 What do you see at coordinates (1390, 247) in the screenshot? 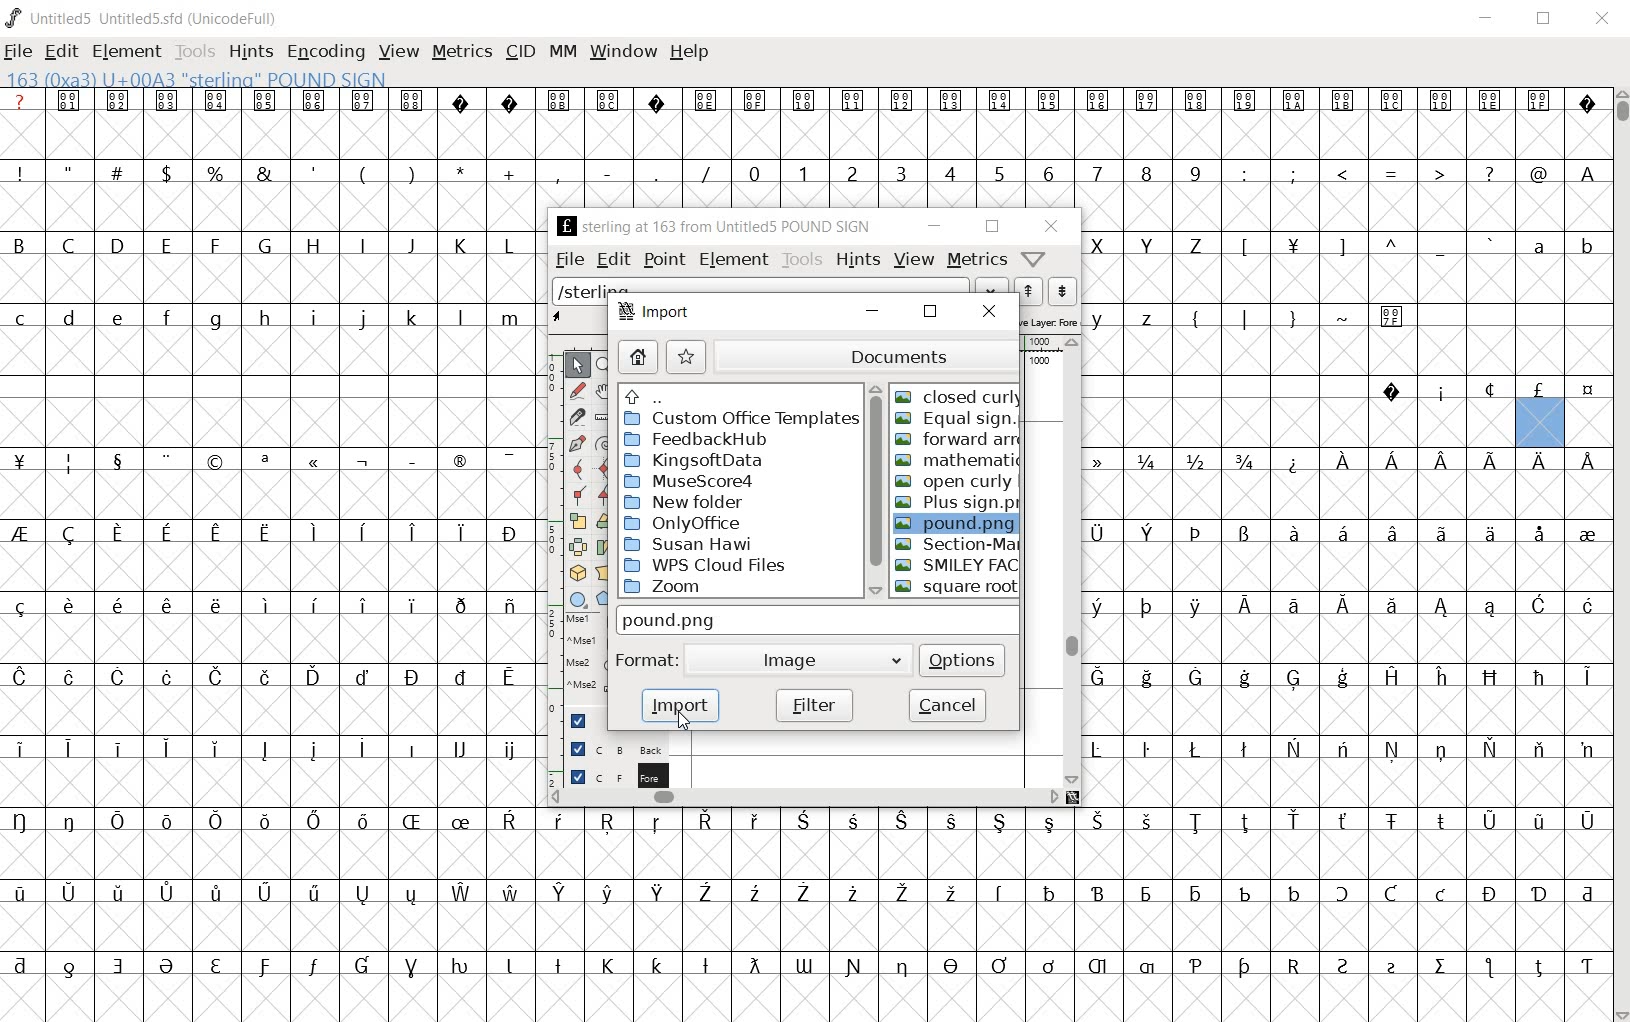
I see `^` at bounding box center [1390, 247].